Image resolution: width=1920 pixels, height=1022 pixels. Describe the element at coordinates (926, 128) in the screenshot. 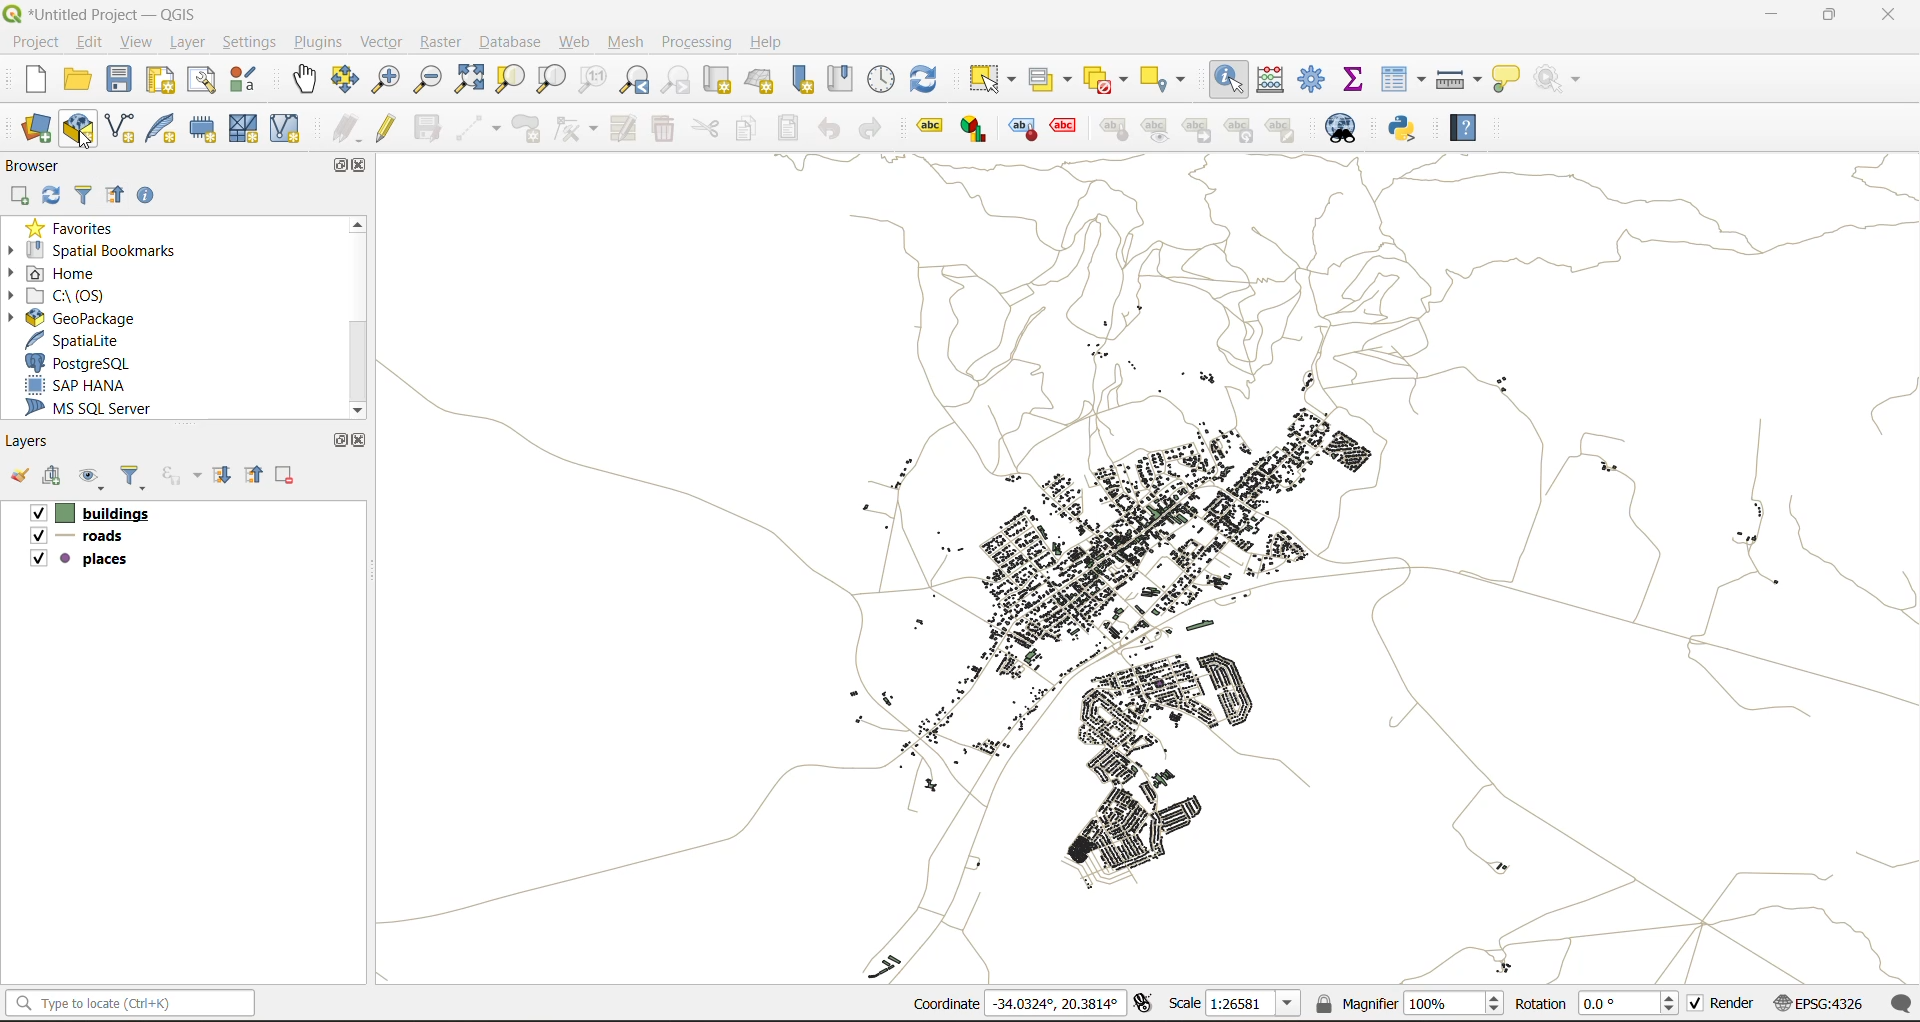

I see `label` at that location.